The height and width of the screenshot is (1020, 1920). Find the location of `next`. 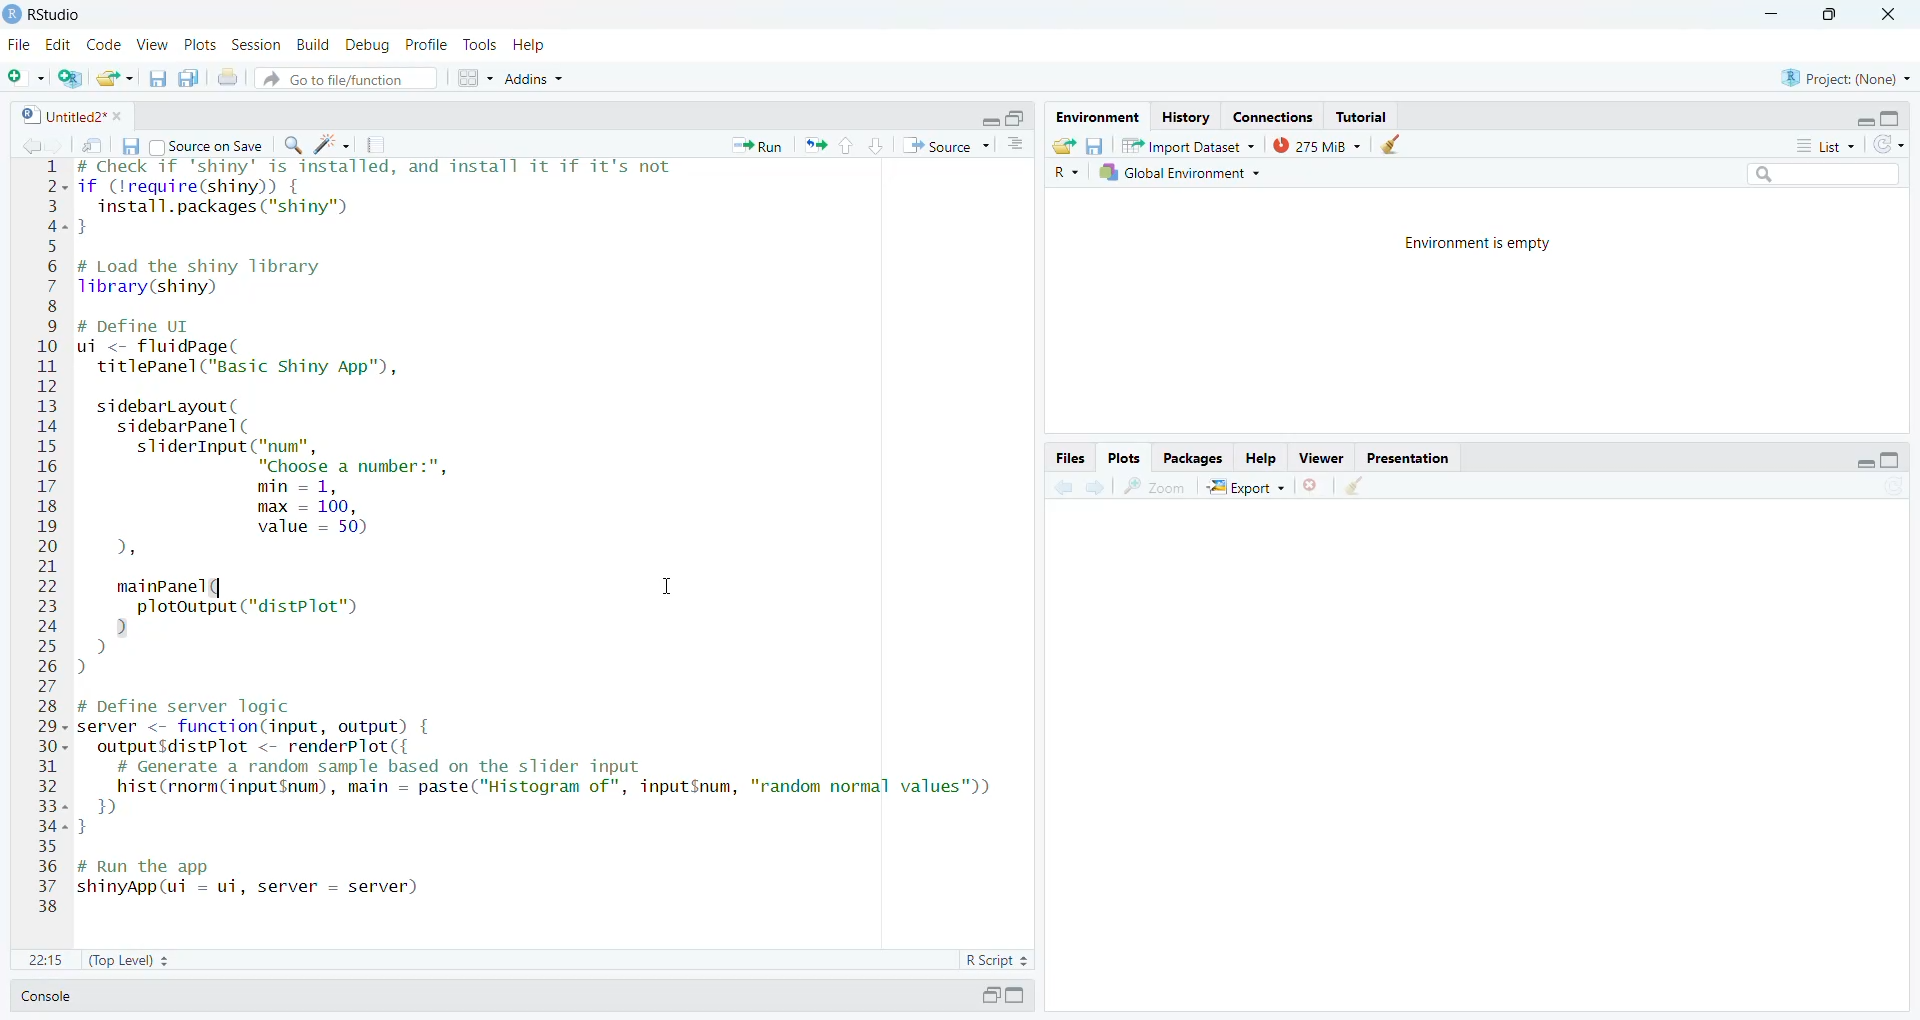

next is located at coordinates (1097, 487).